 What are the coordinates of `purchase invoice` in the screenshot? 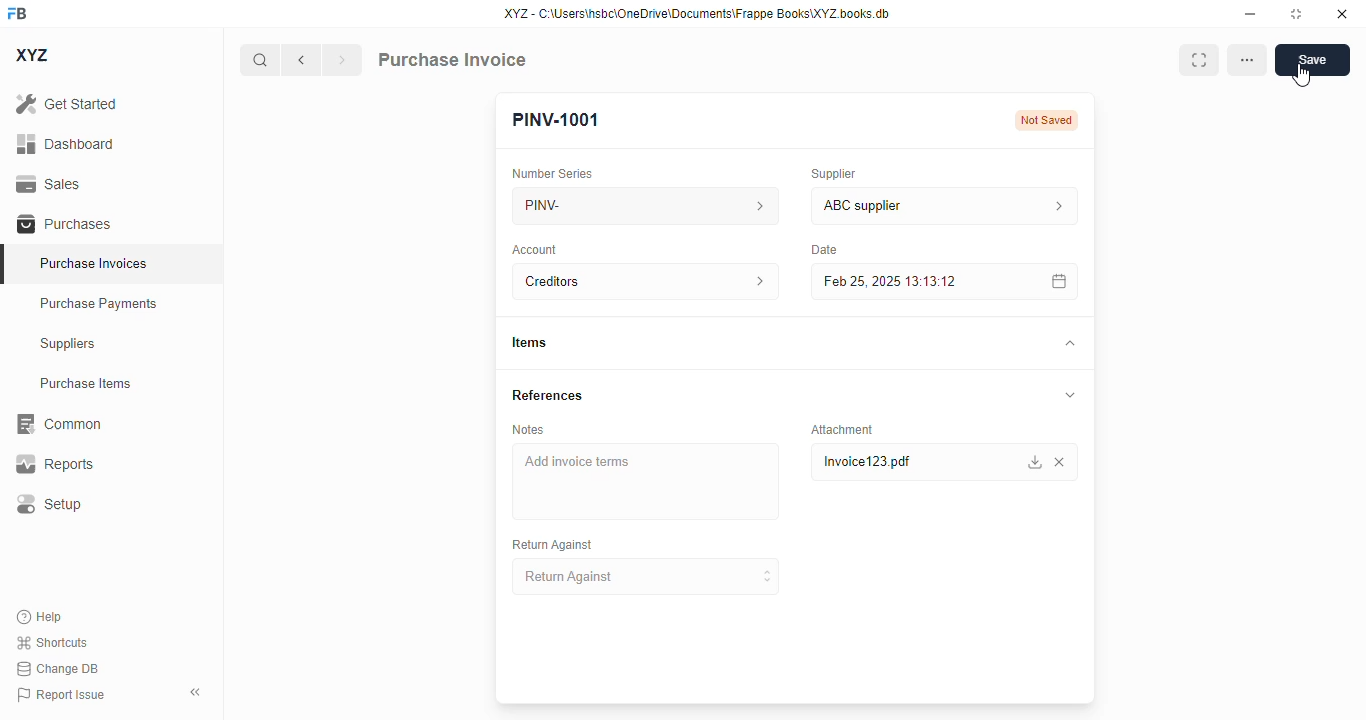 It's located at (451, 59).